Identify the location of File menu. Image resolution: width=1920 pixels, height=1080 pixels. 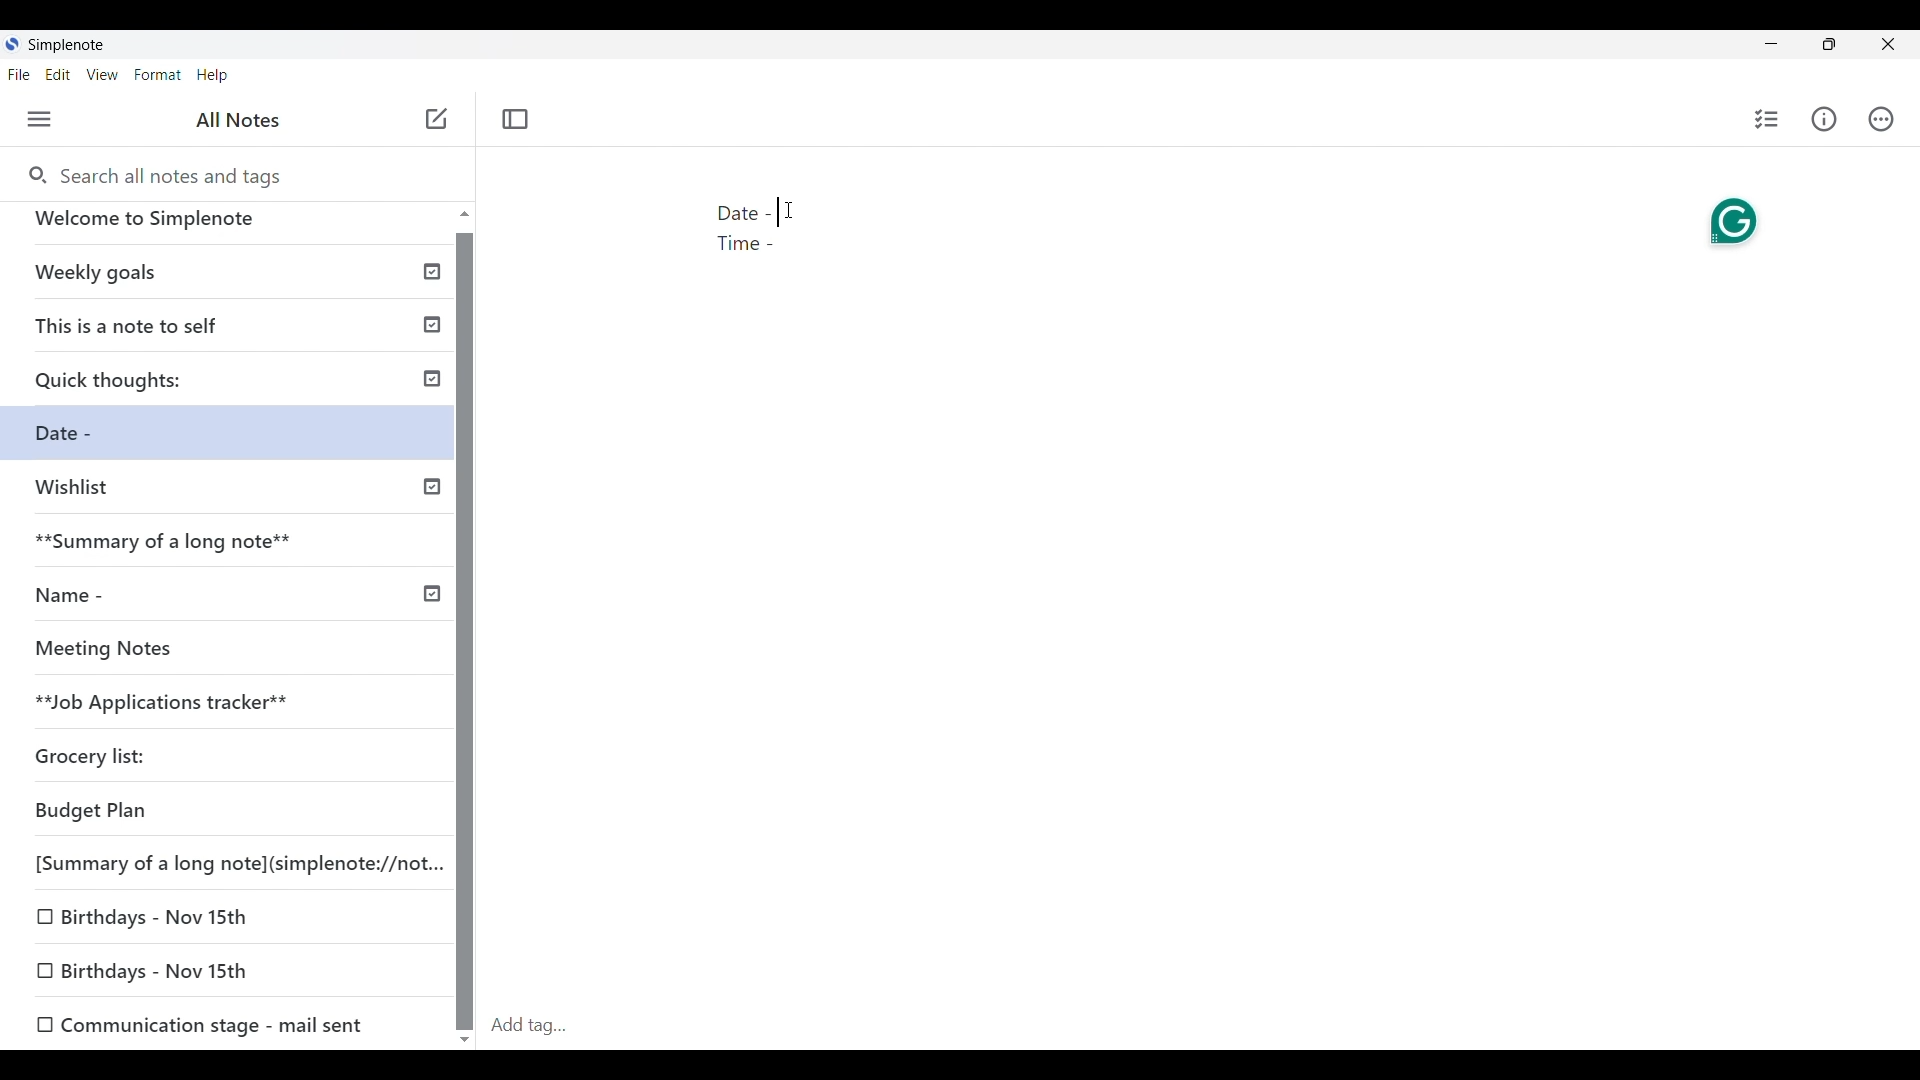
(19, 74).